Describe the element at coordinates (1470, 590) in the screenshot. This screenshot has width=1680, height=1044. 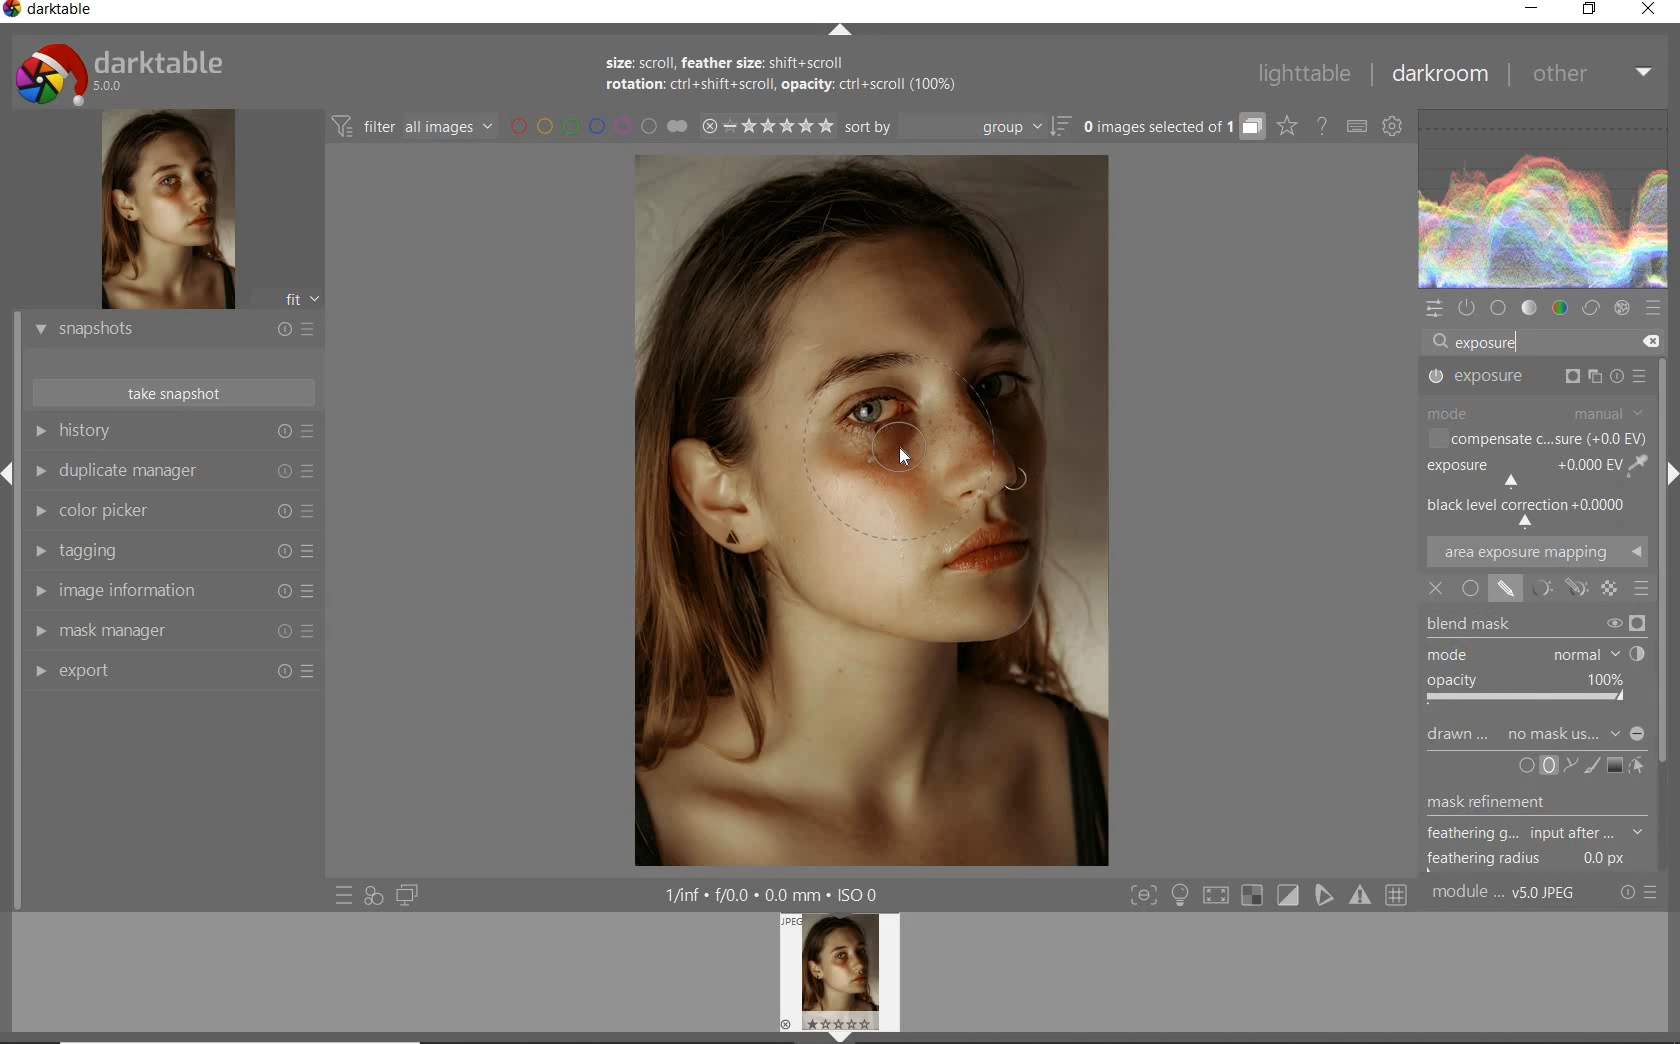
I see `UNIFORMLY` at that location.